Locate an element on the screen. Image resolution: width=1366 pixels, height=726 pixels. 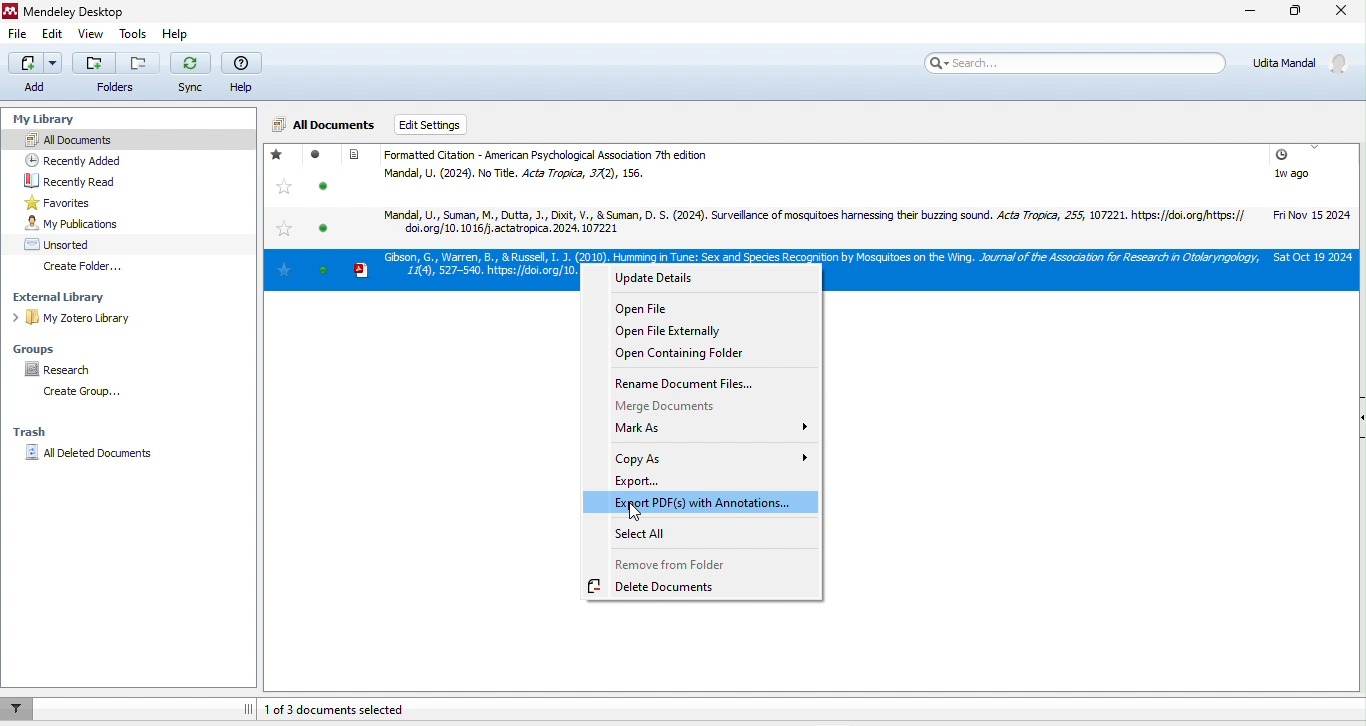
create group is located at coordinates (87, 394).